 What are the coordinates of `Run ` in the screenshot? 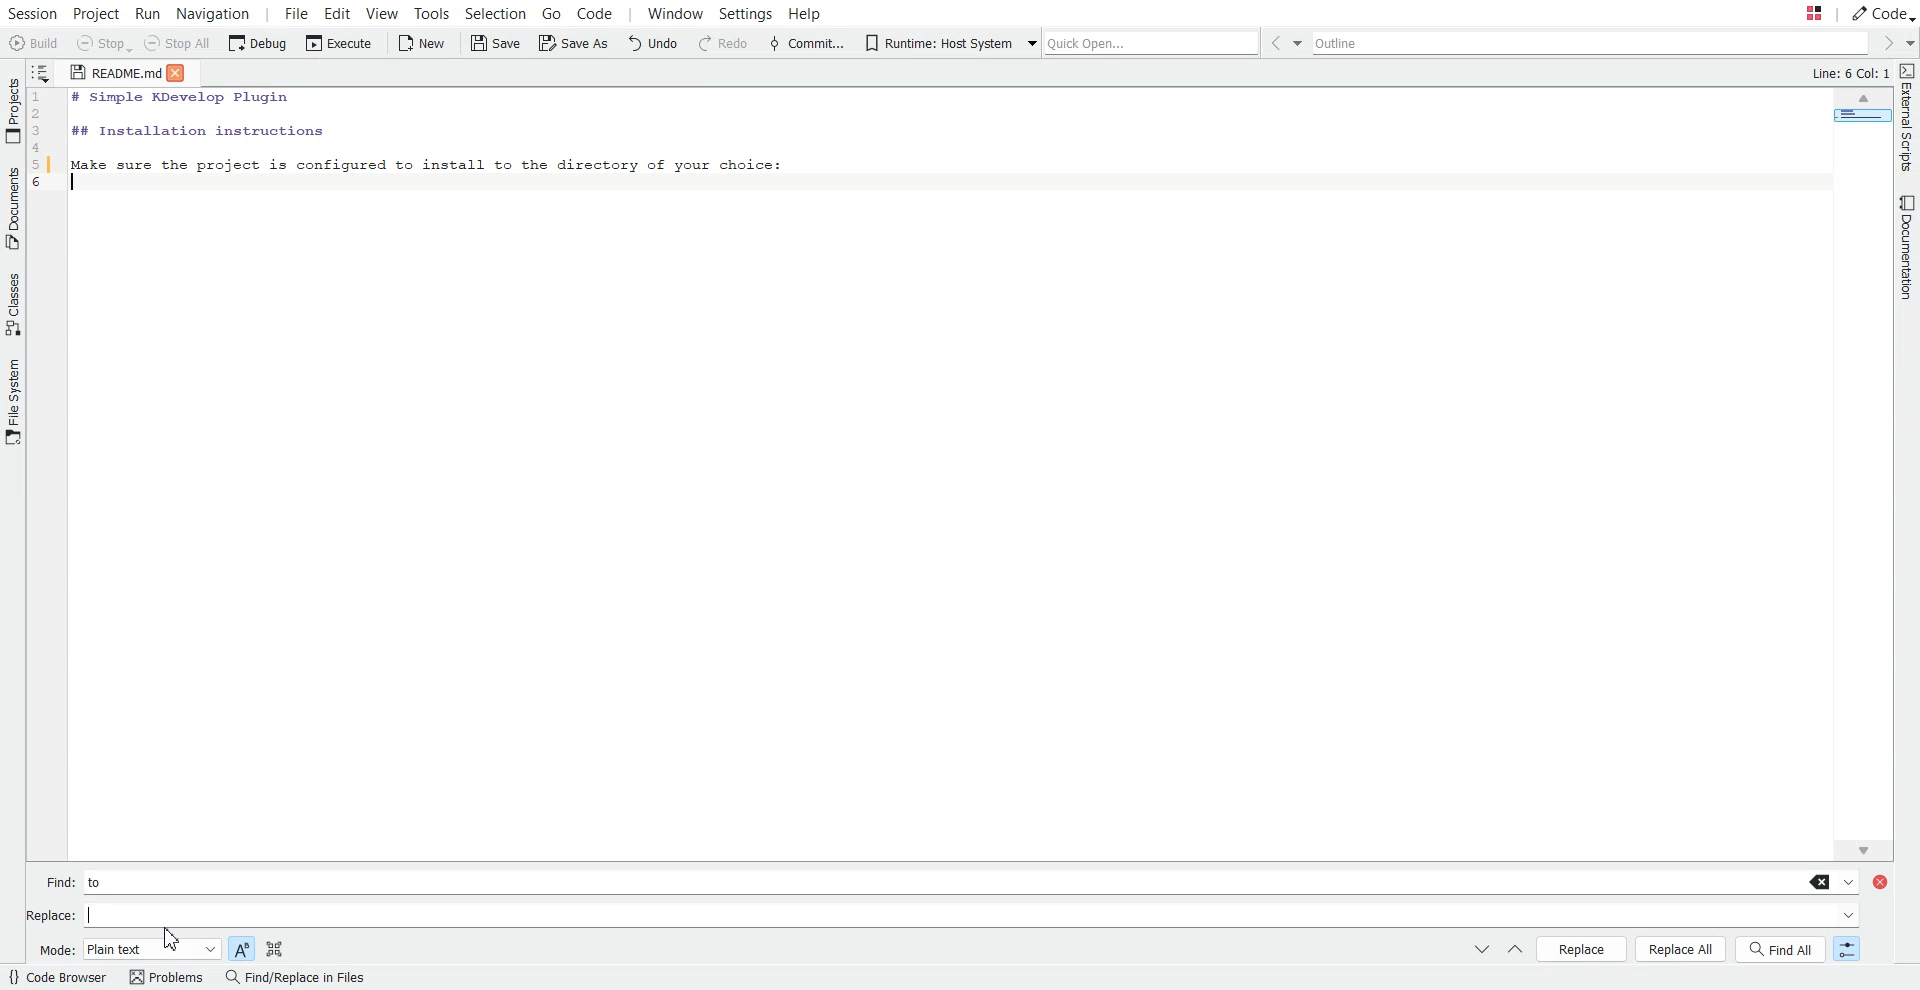 It's located at (151, 13).